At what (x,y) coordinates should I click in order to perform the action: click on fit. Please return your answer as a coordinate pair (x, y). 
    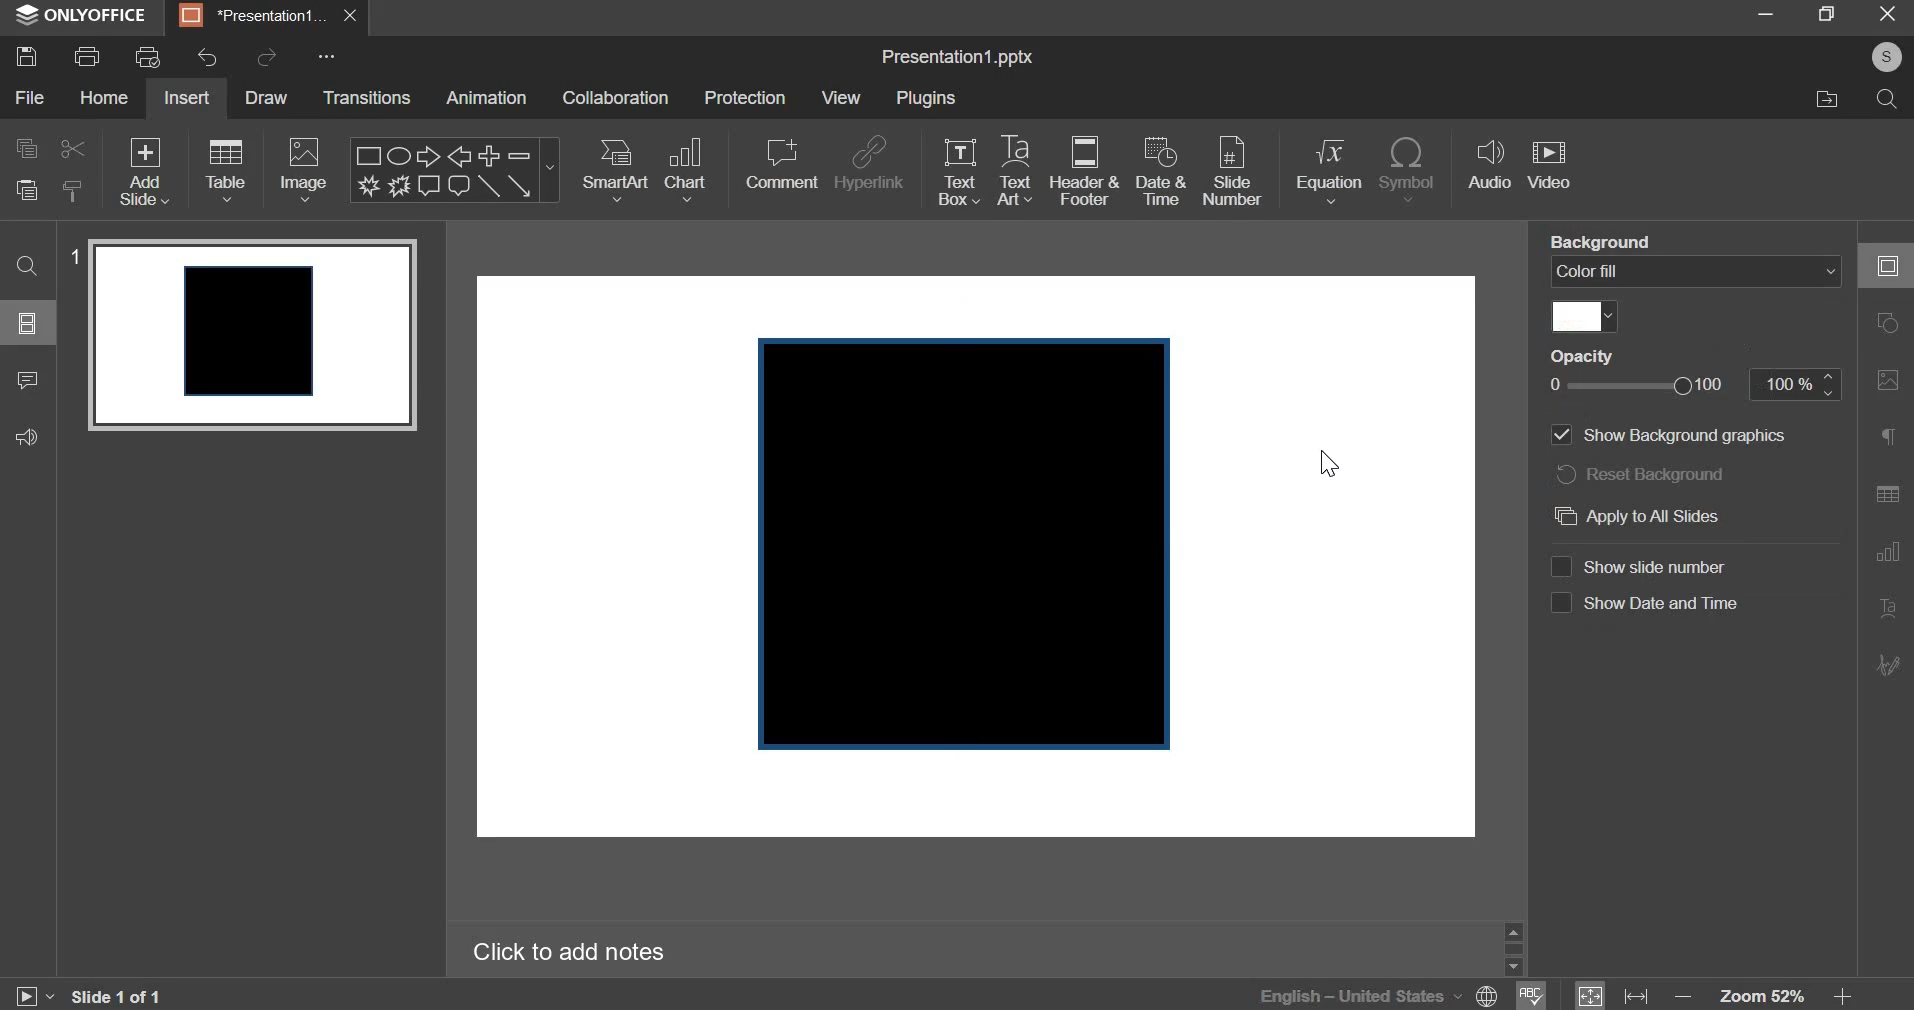
    Looking at the image, I should click on (1607, 992).